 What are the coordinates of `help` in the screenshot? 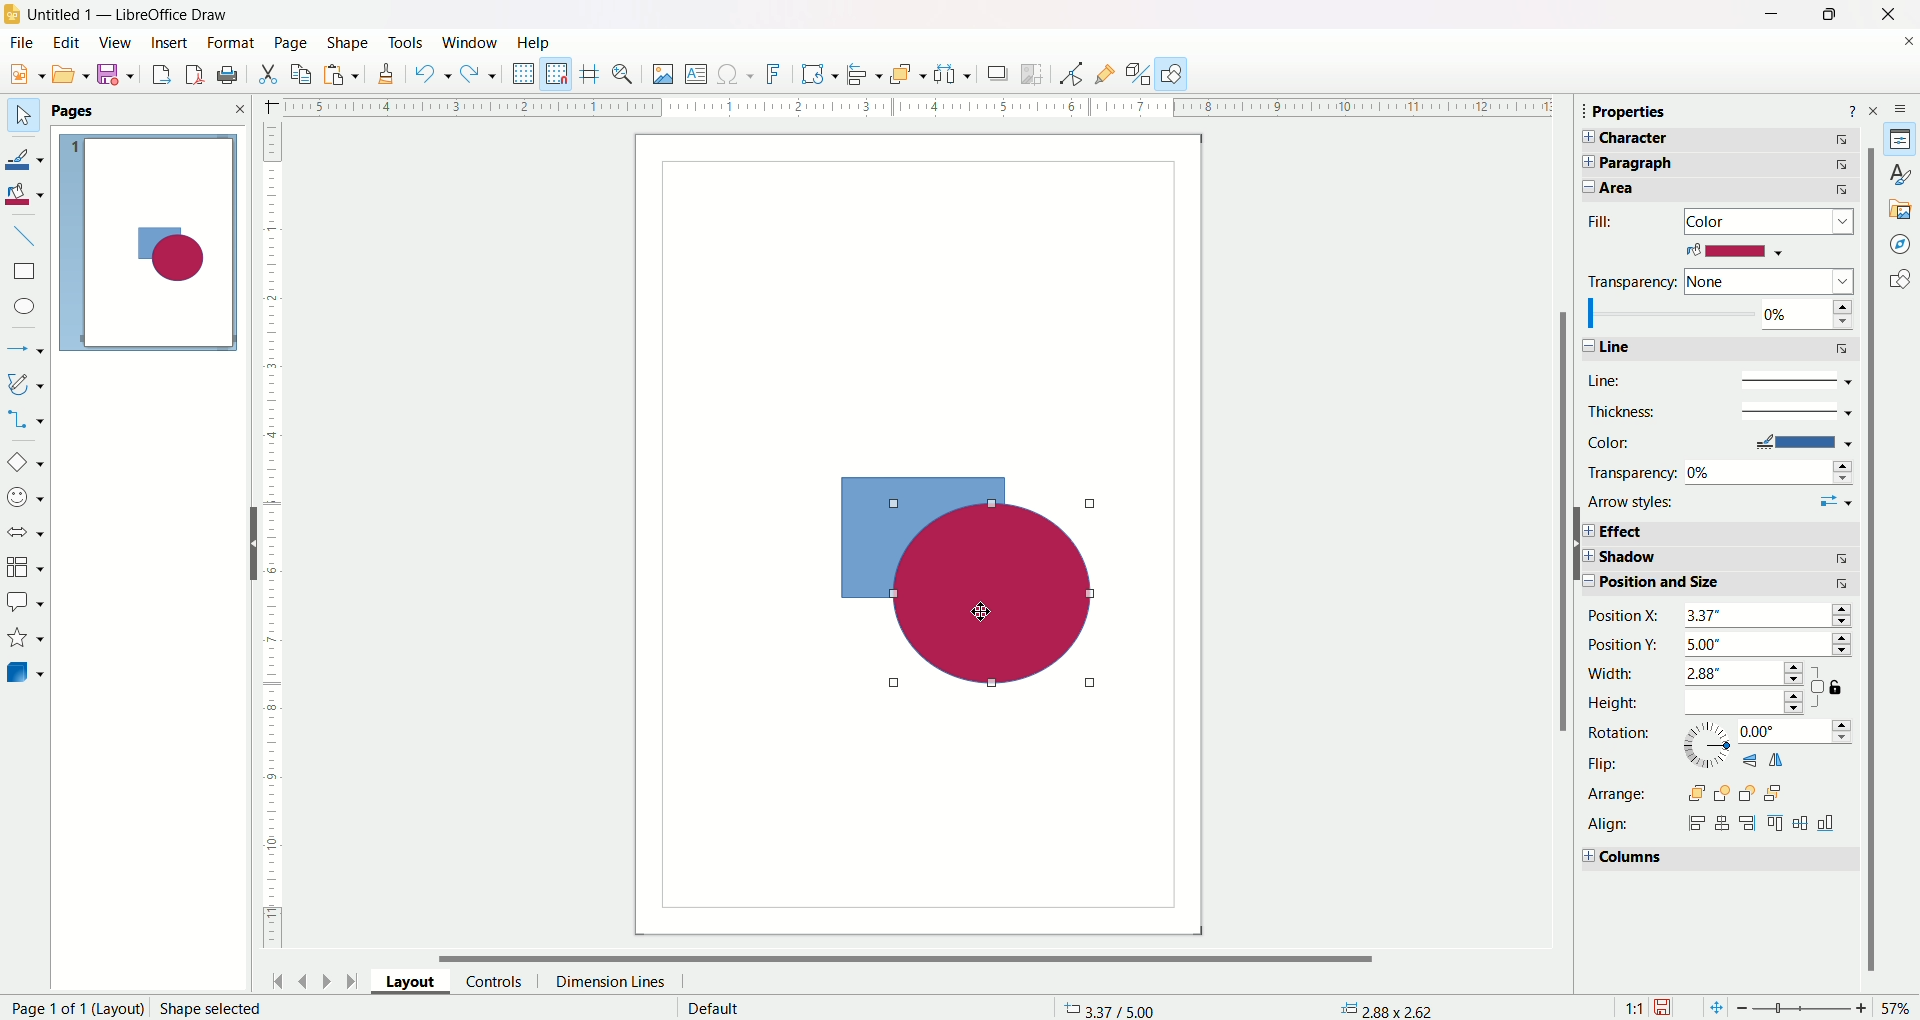 It's located at (1851, 109).